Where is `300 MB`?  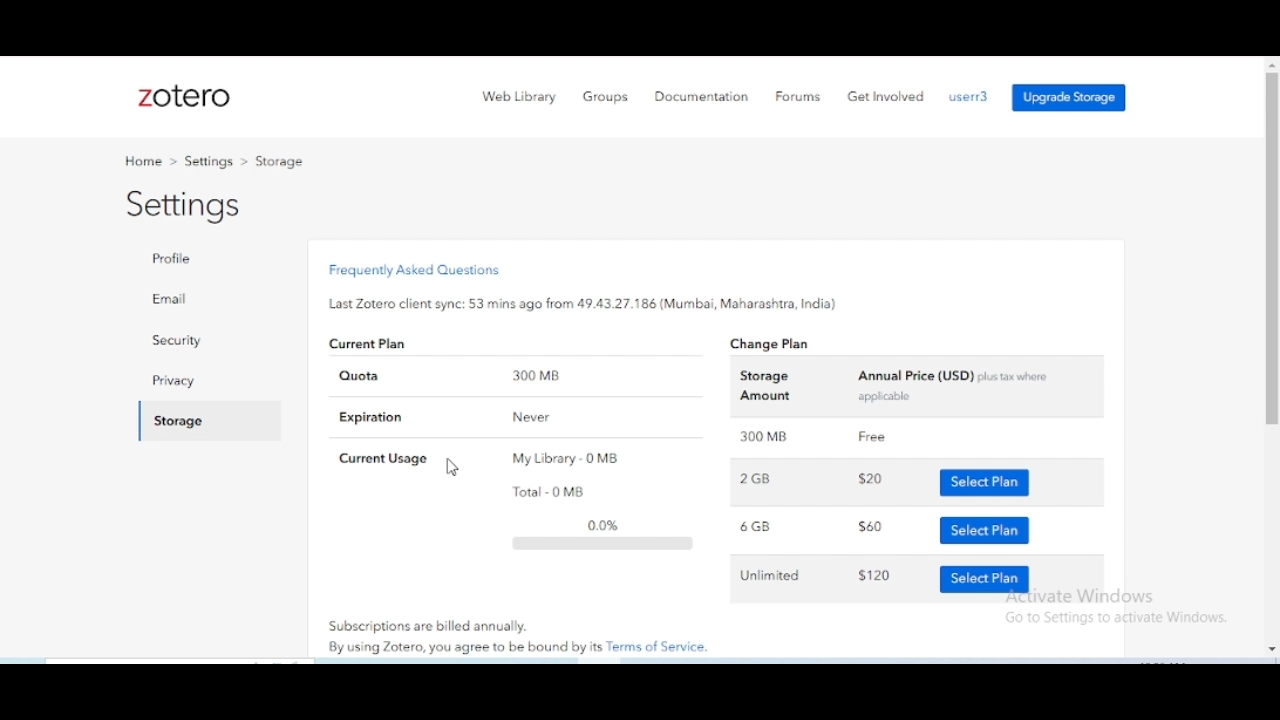 300 MB is located at coordinates (763, 437).